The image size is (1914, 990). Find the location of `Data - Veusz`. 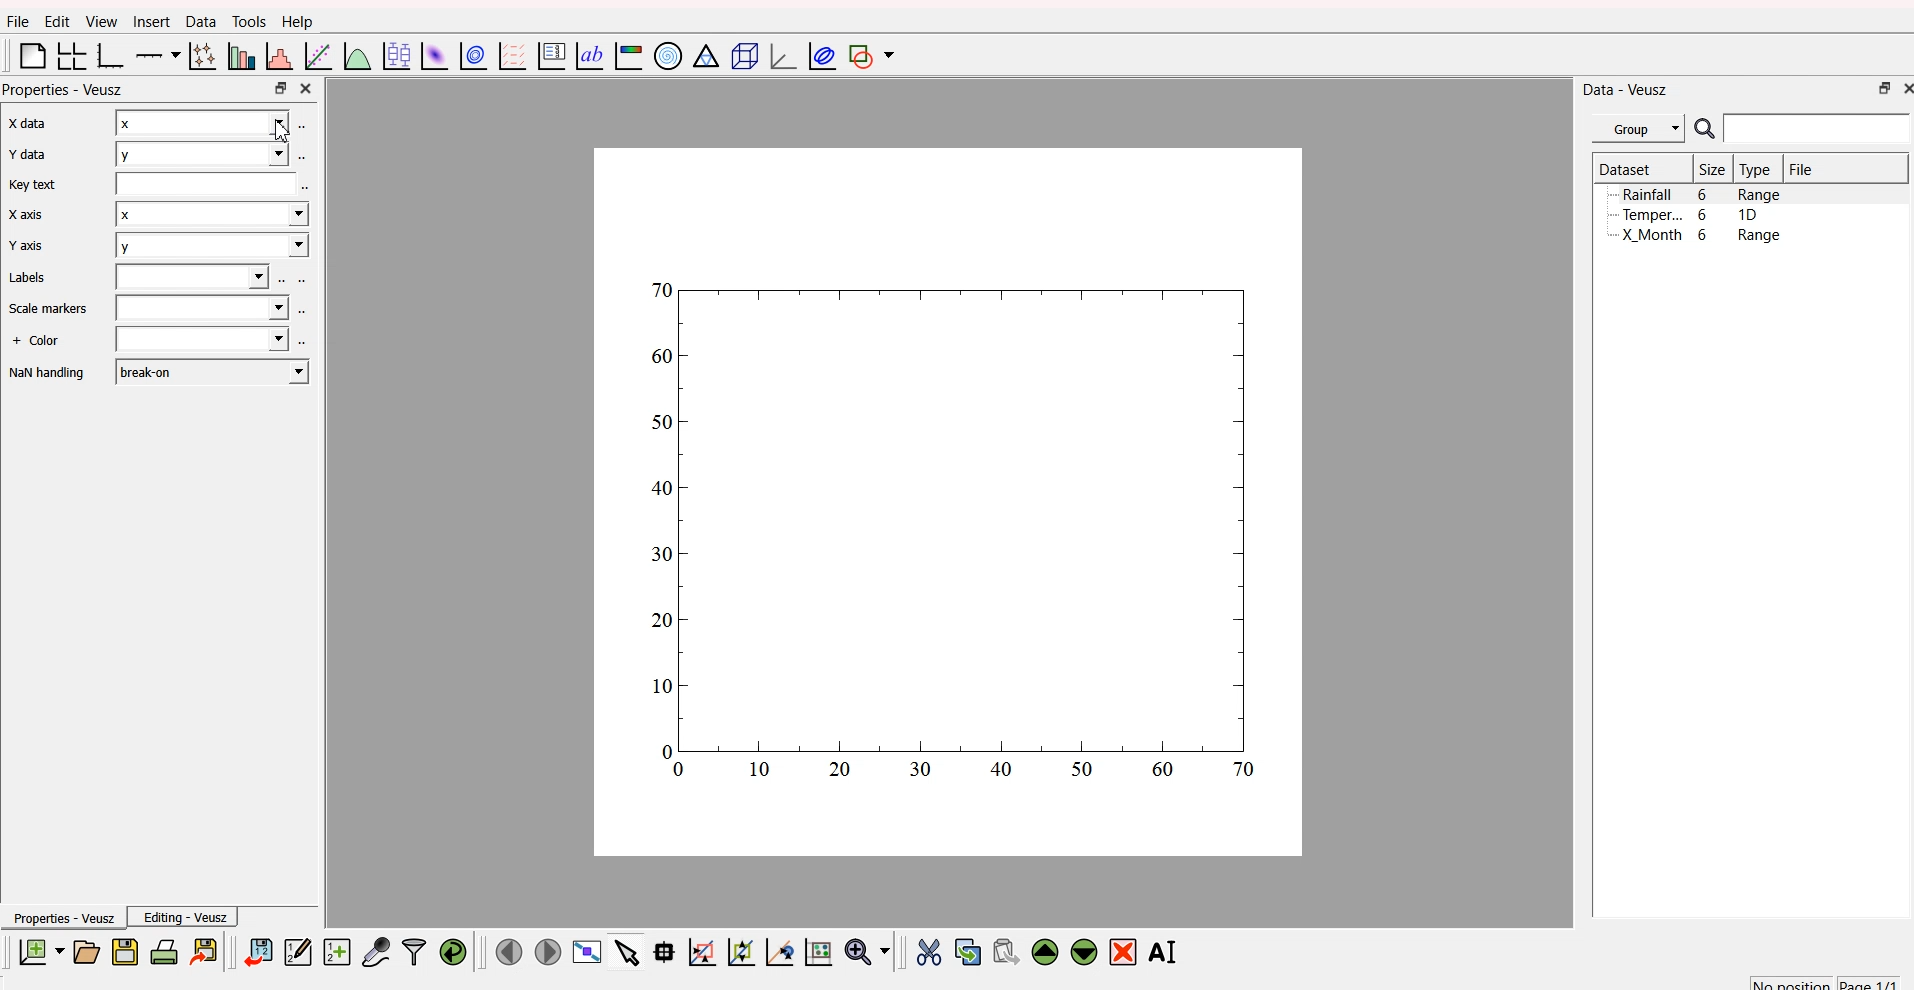

Data - Veusz is located at coordinates (1627, 88).